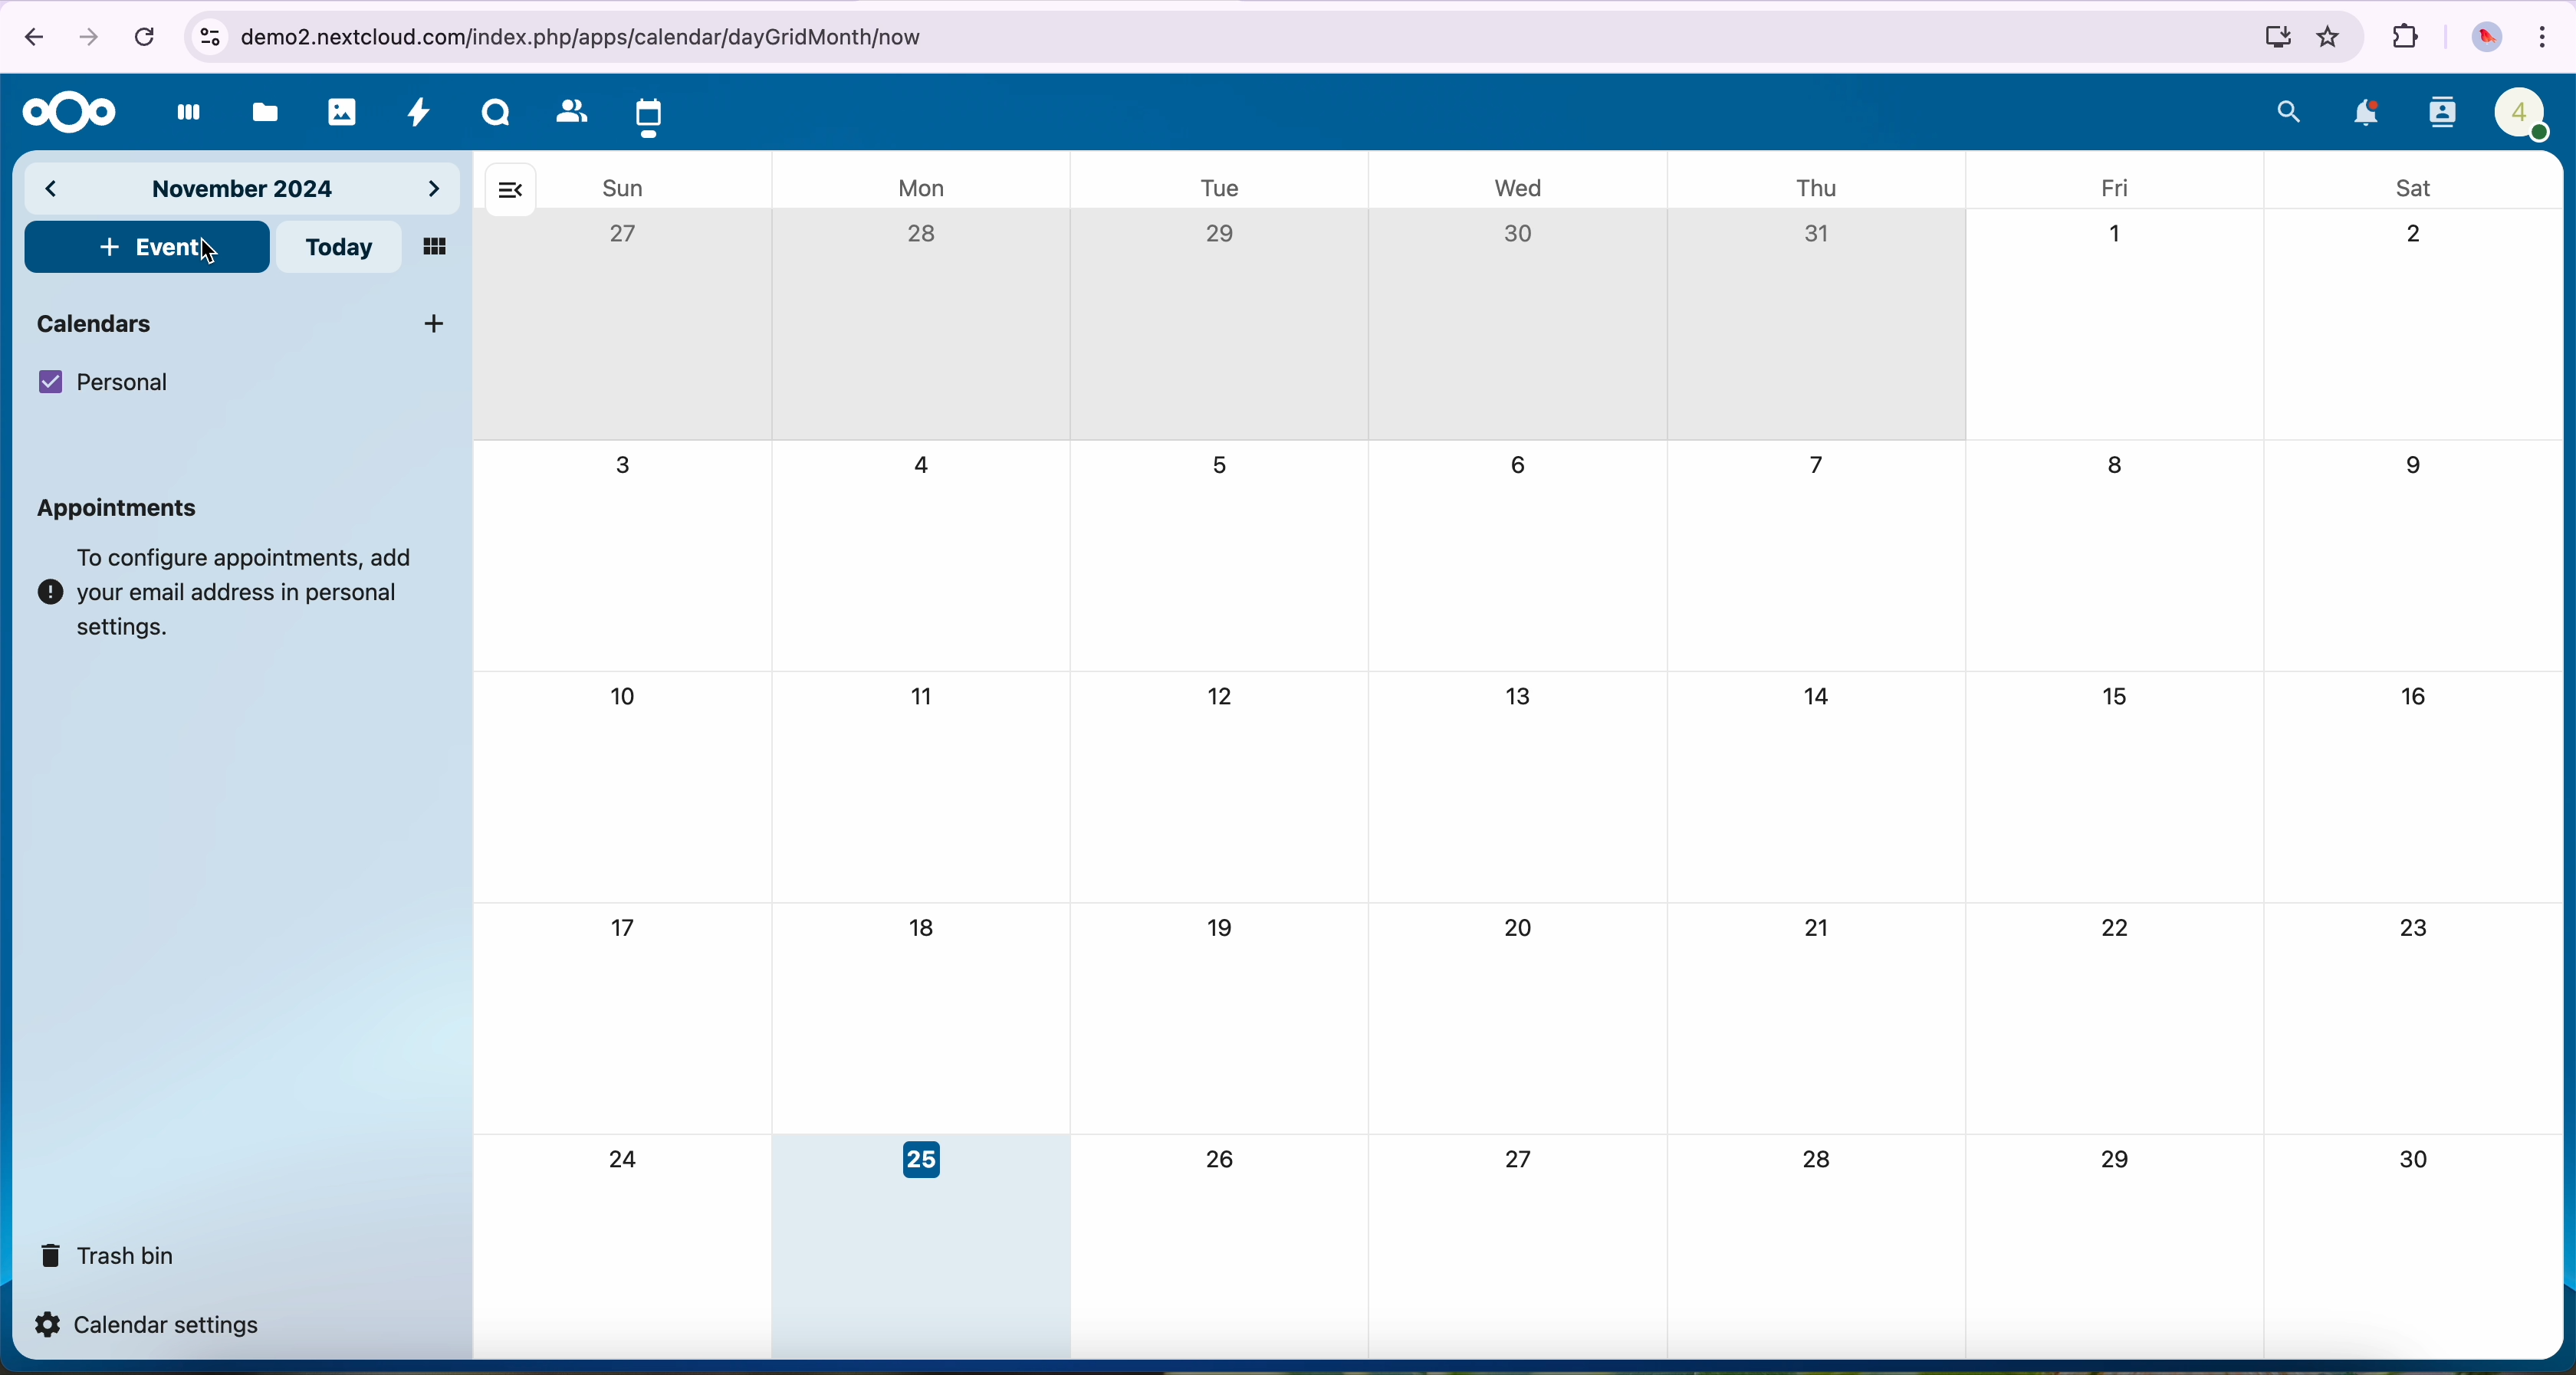 The width and height of the screenshot is (2576, 1375). I want to click on 31, so click(1816, 236).